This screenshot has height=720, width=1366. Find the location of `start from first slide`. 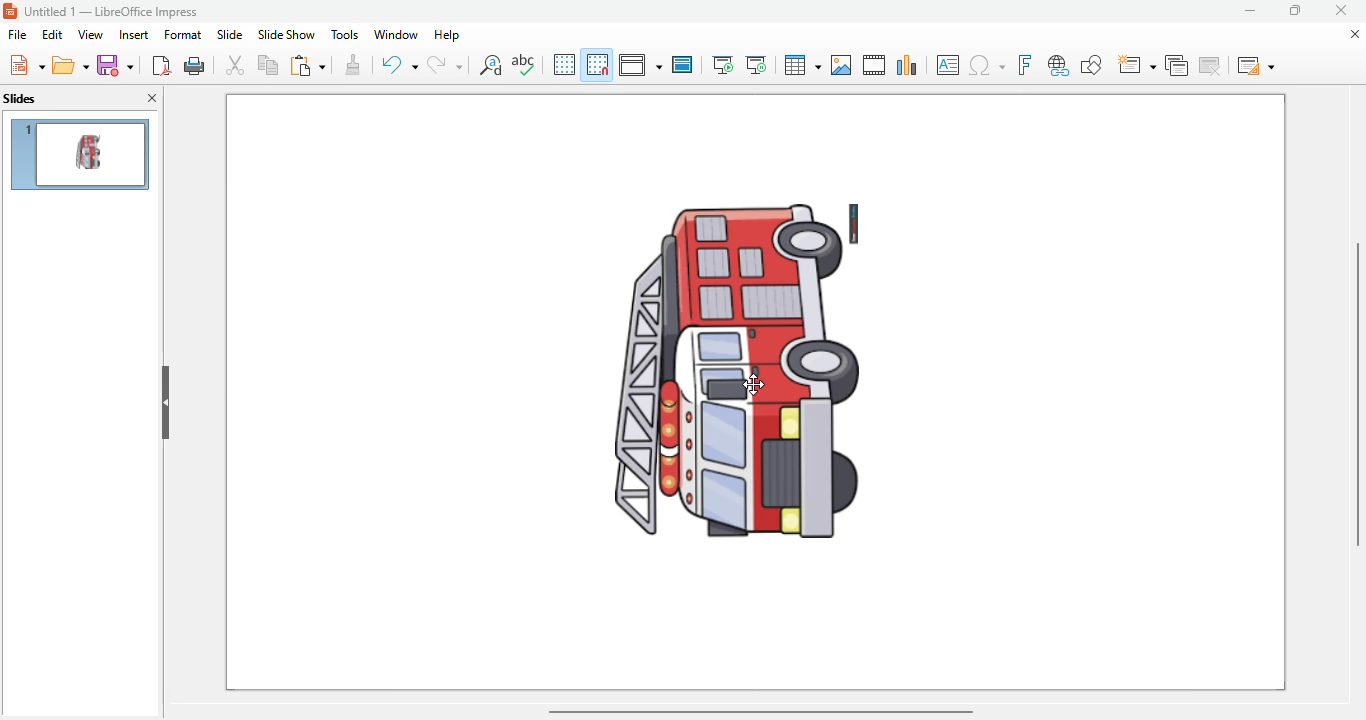

start from first slide is located at coordinates (724, 65).